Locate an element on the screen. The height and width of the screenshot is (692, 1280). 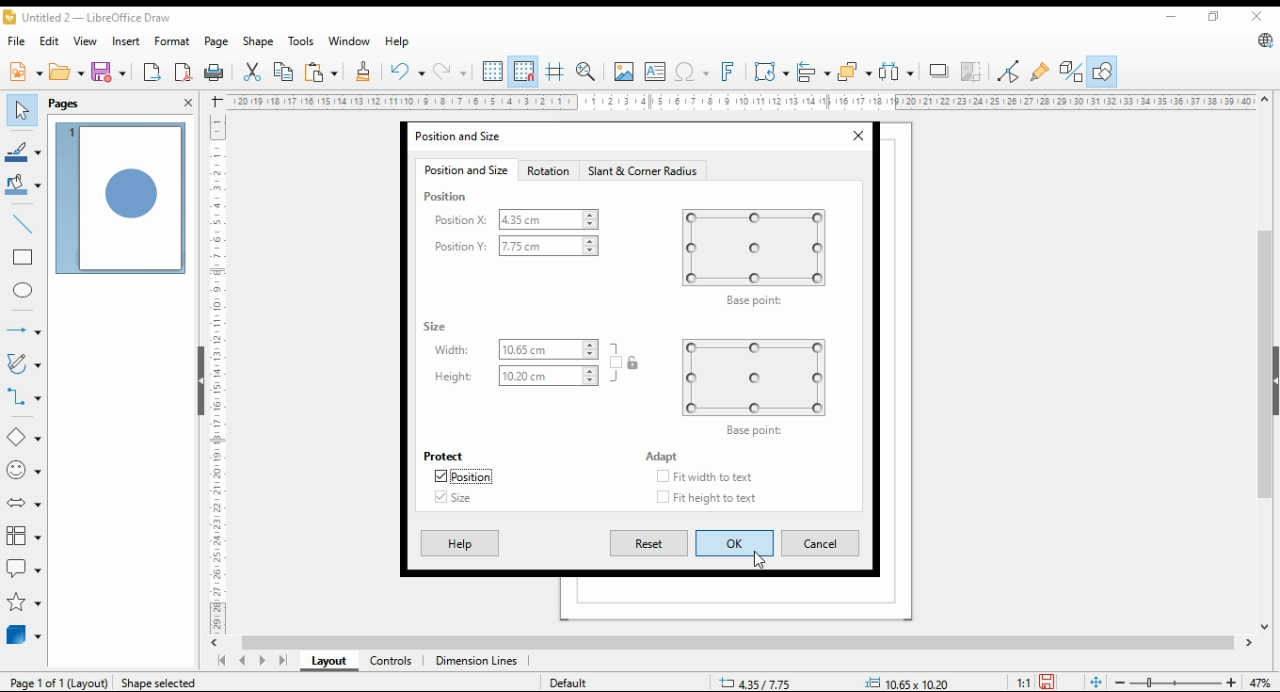
insert is located at coordinates (126, 41).